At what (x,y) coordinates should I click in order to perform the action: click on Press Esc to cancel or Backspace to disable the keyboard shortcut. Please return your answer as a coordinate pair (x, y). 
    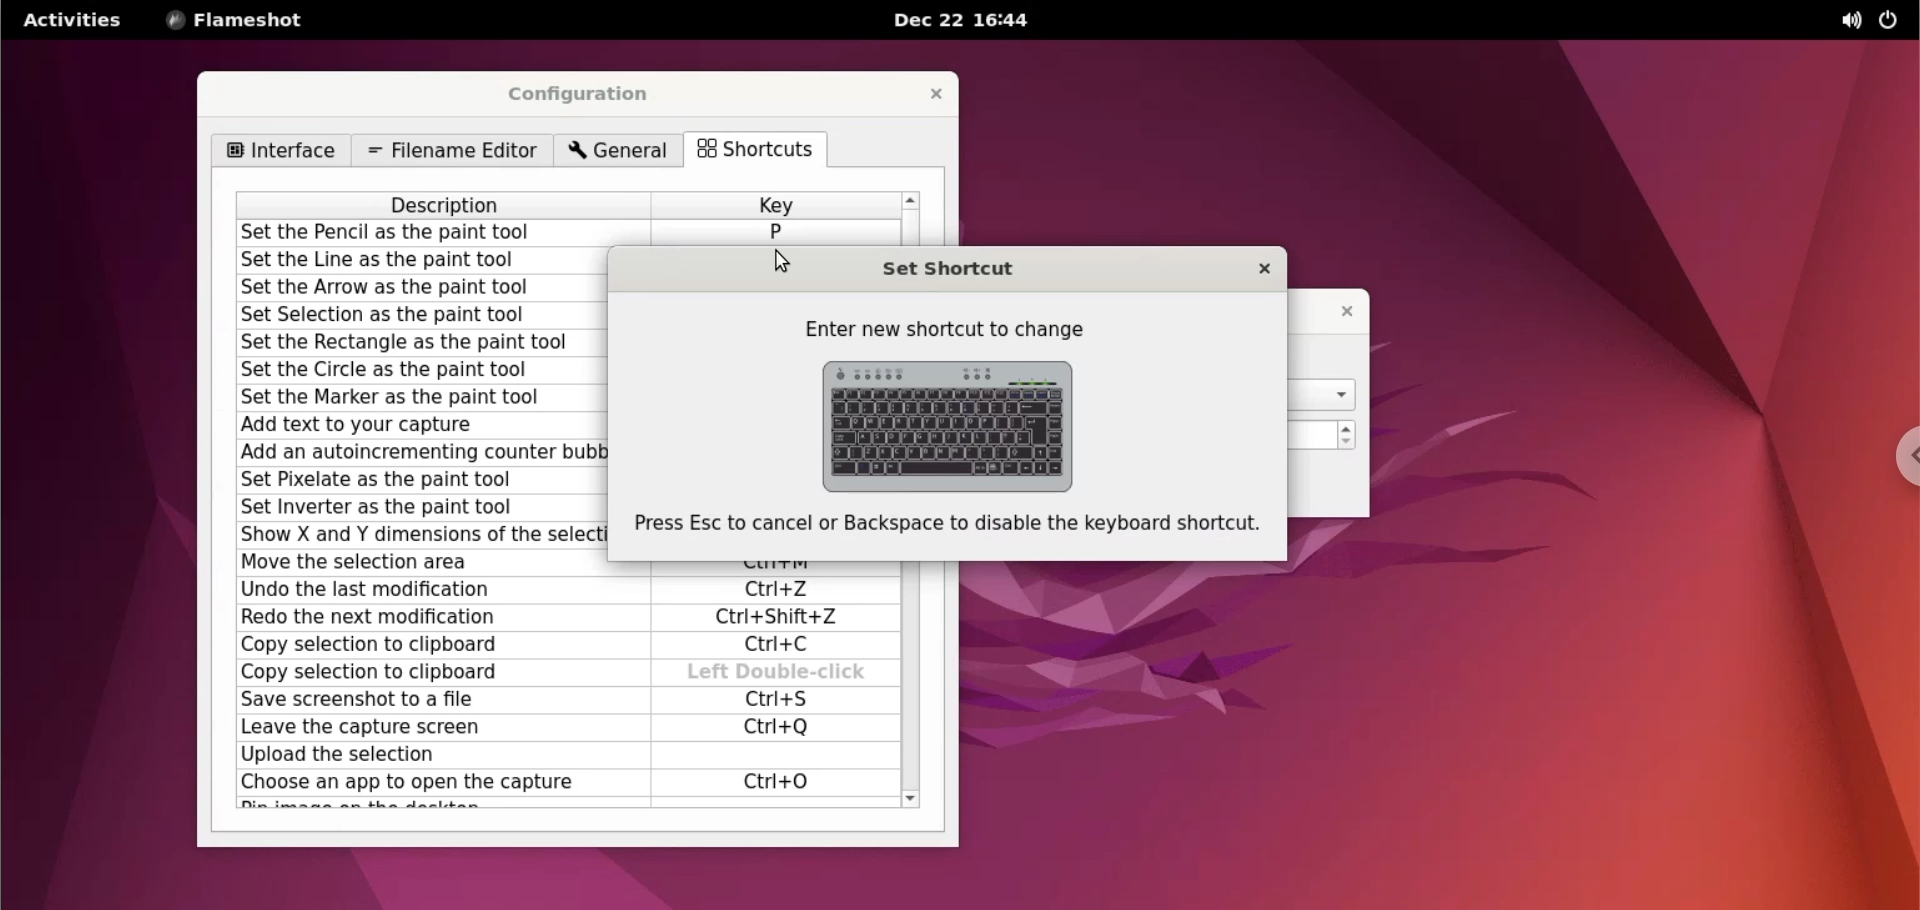
    Looking at the image, I should click on (955, 526).